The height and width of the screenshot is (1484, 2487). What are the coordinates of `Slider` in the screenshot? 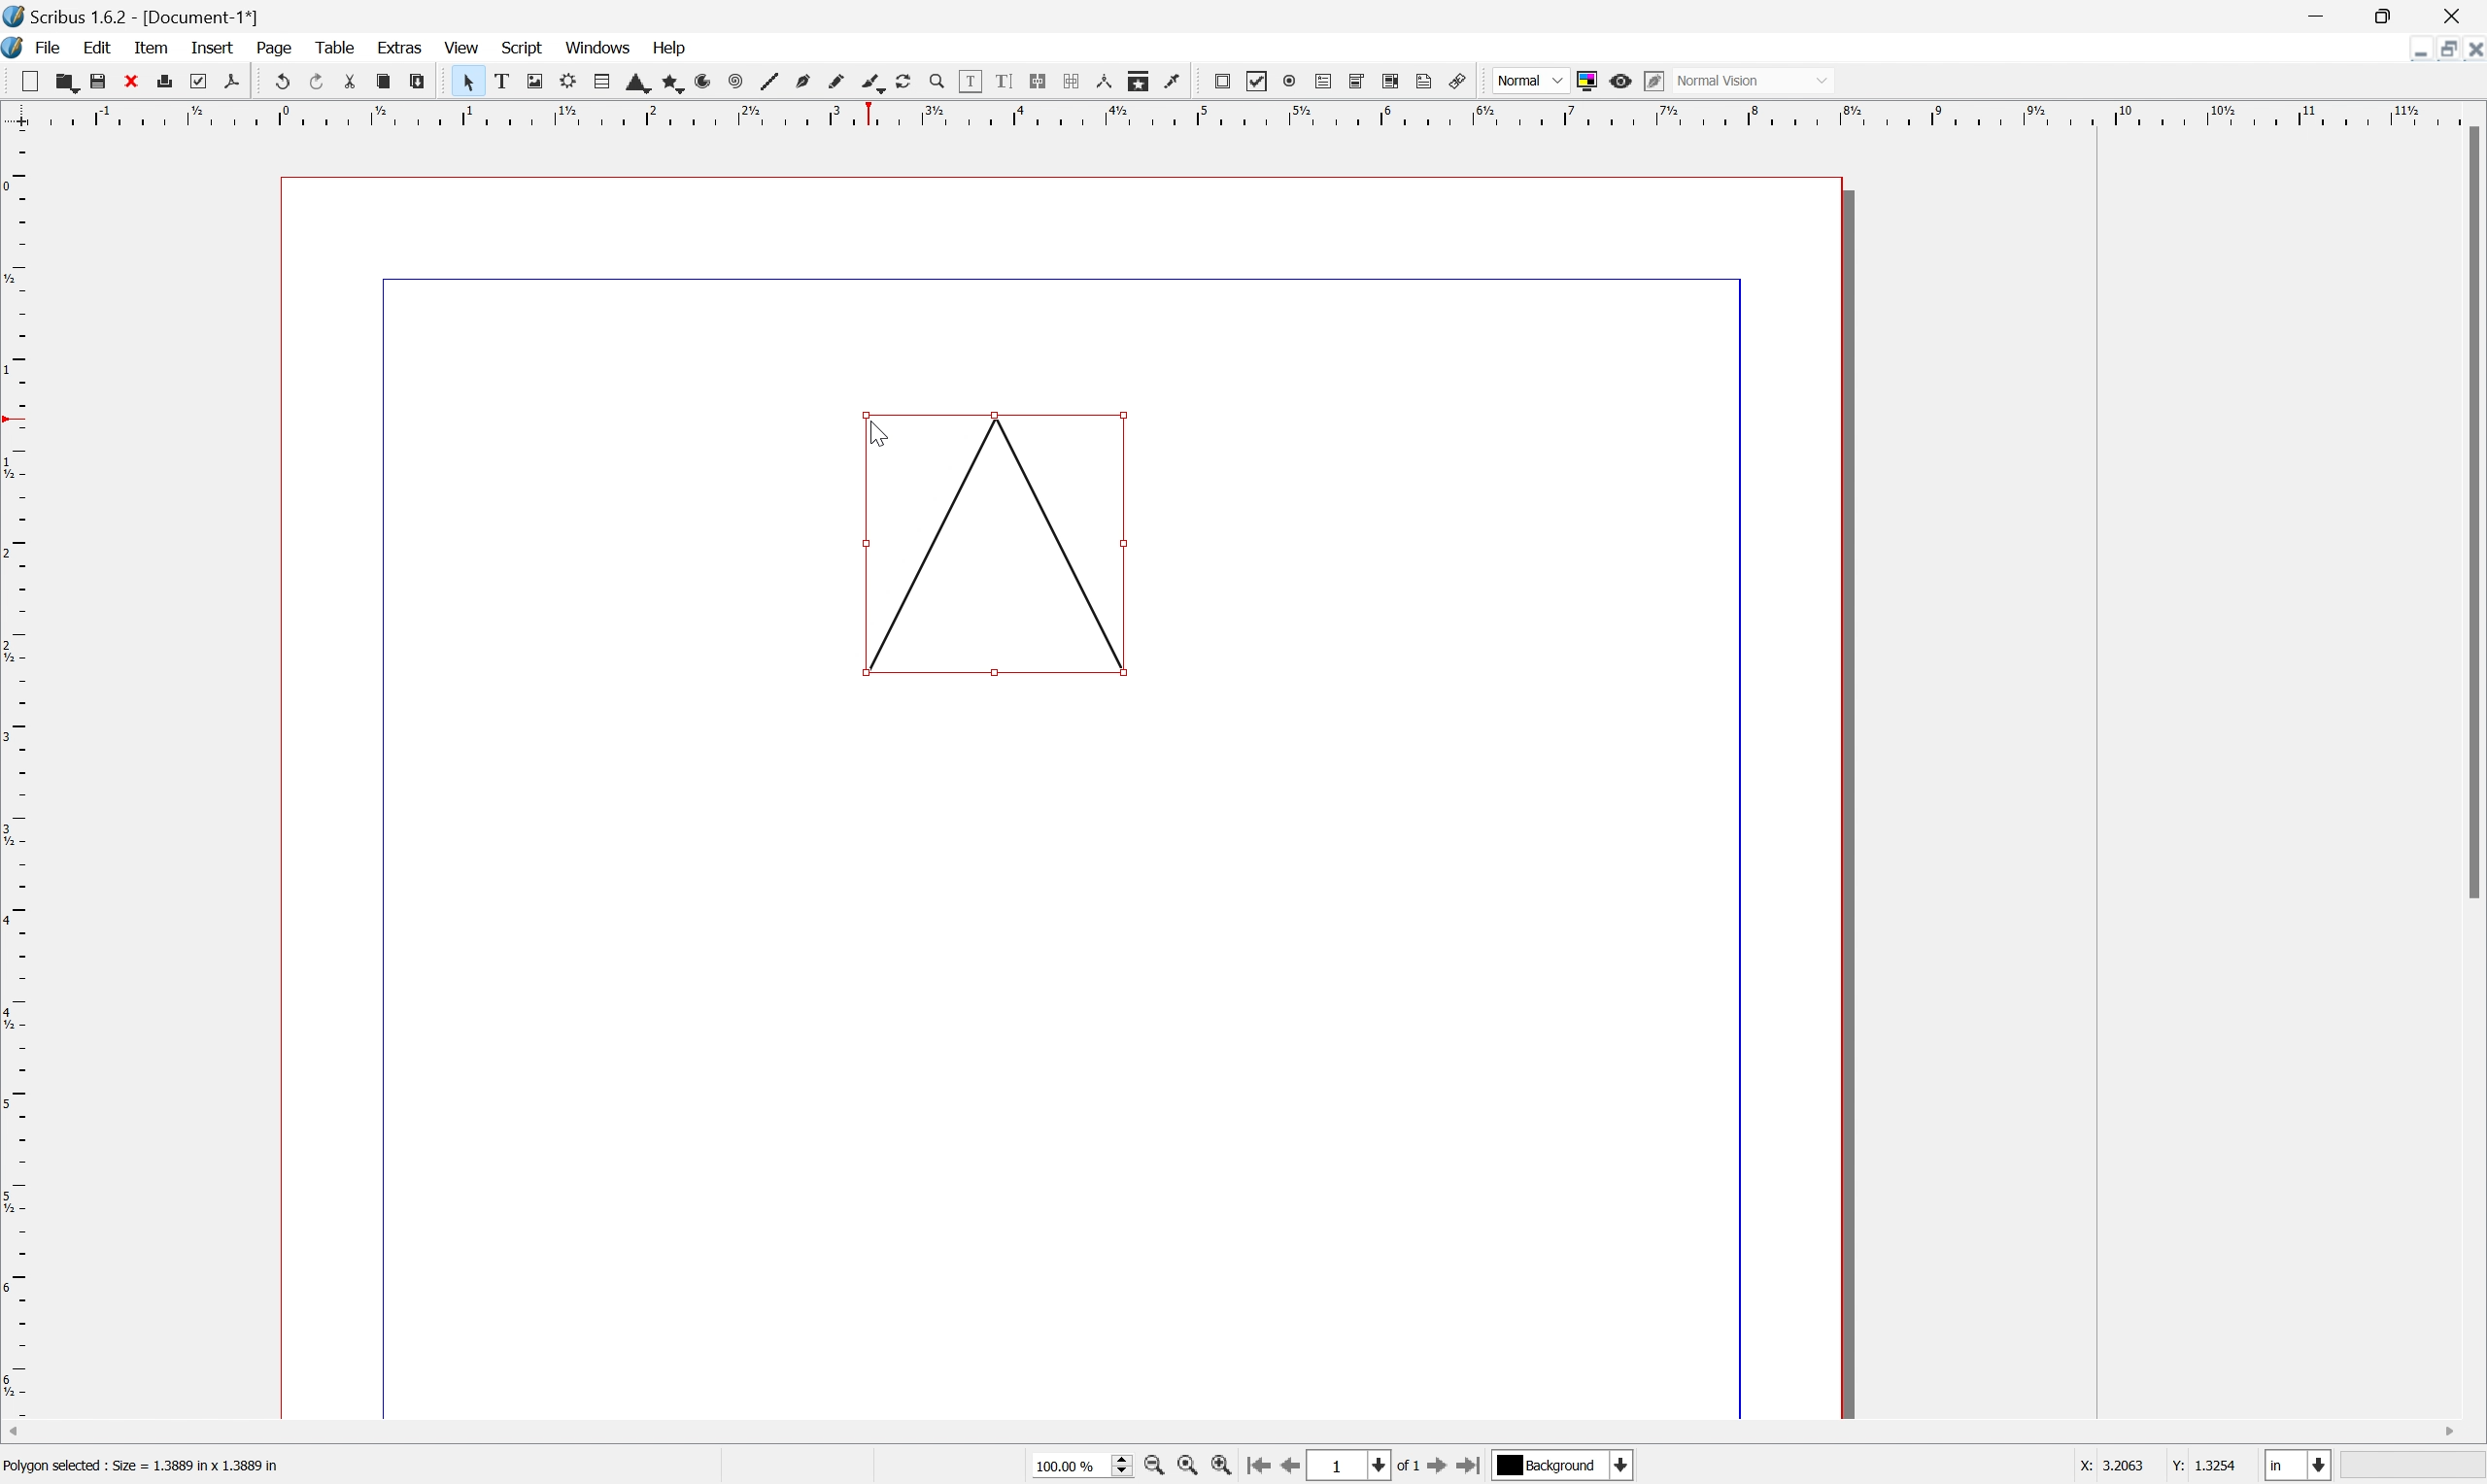 It's located at (1115, 1466).